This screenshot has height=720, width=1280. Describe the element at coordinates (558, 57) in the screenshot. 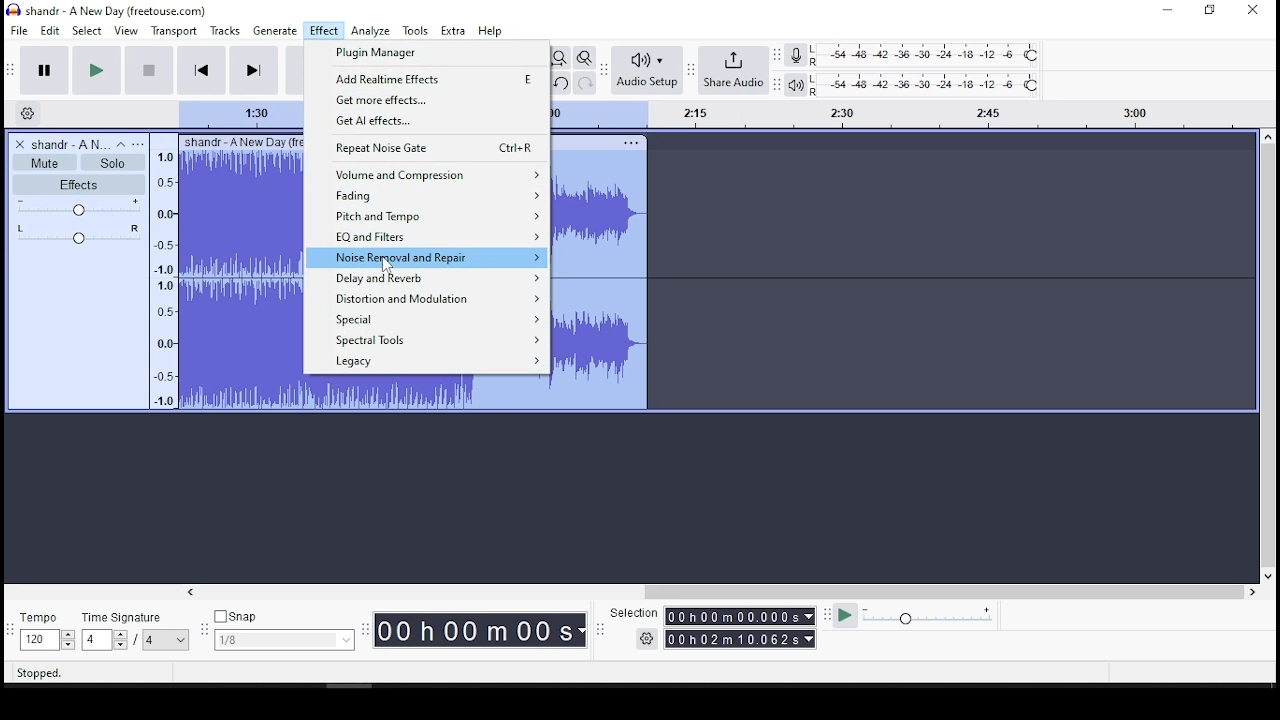

I see `fit project to width` at that location.